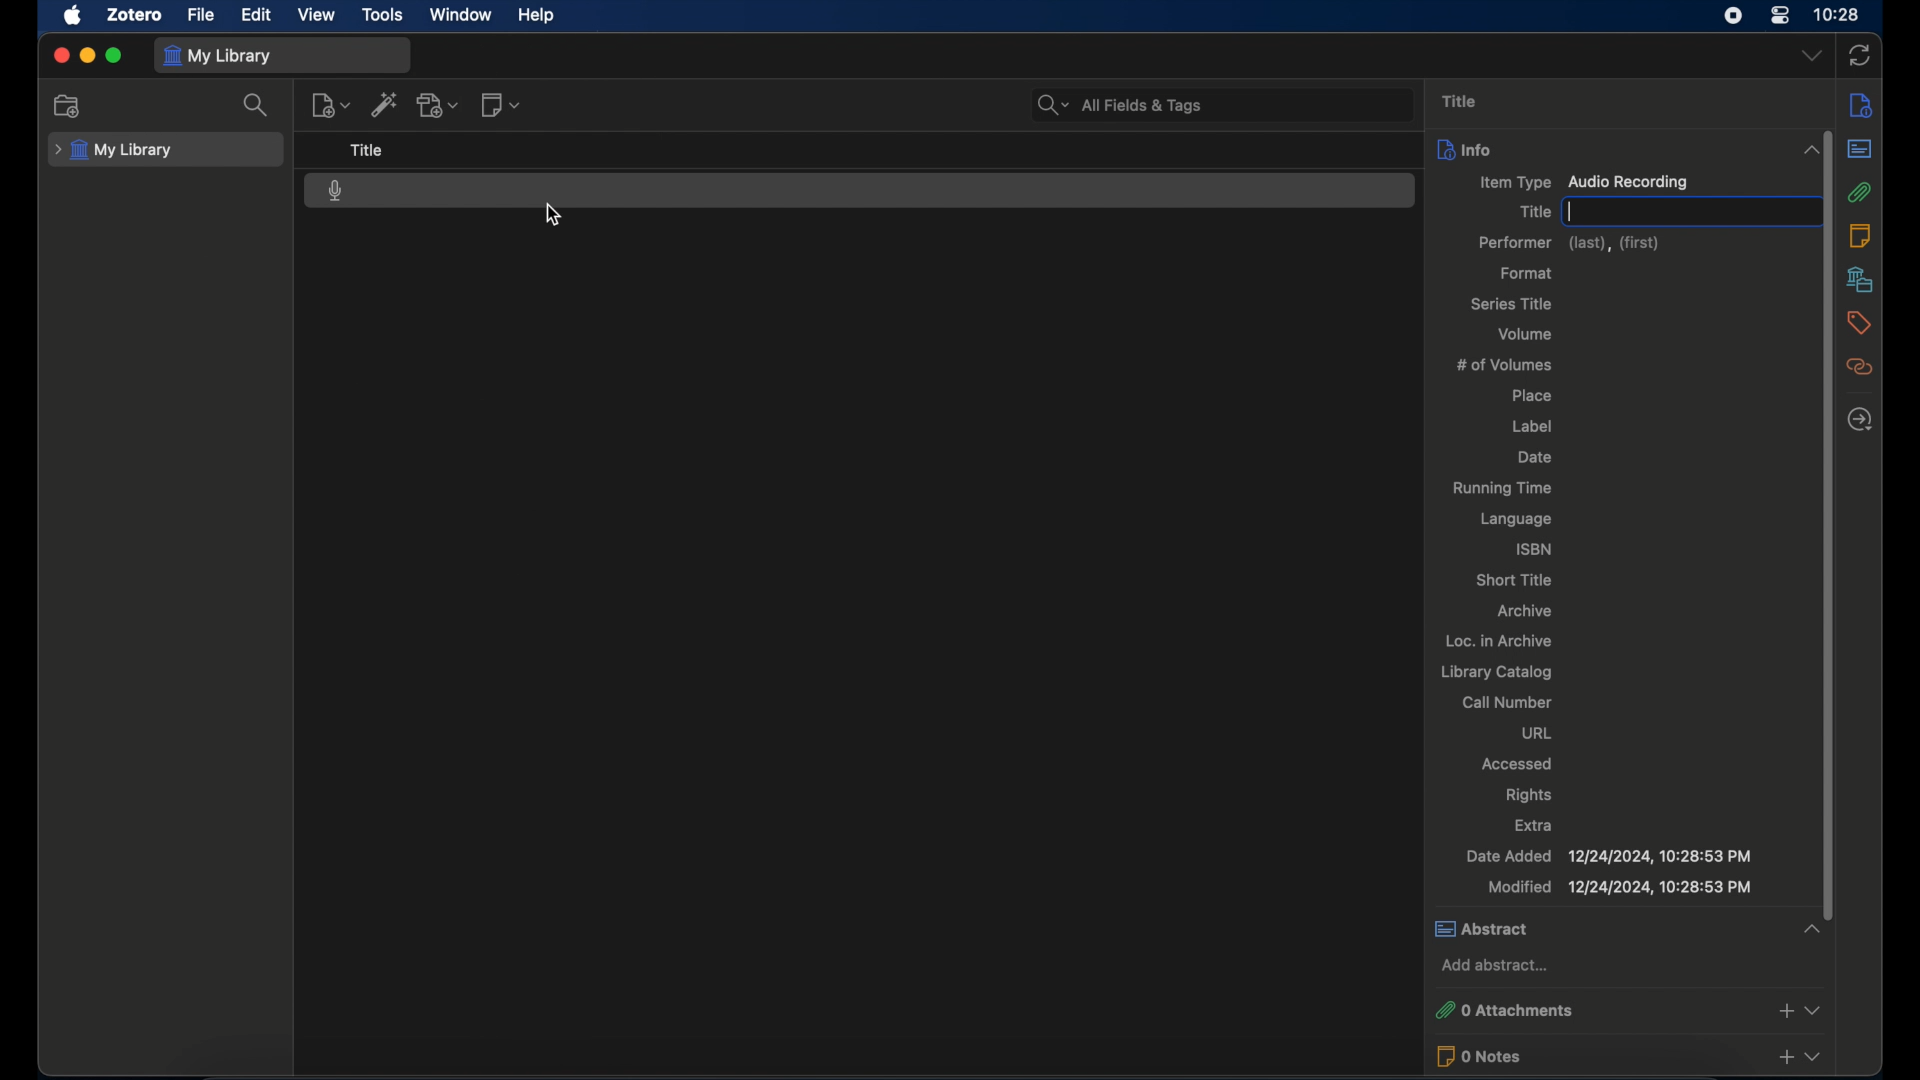  I want to click on date added, so click(1609, 856).